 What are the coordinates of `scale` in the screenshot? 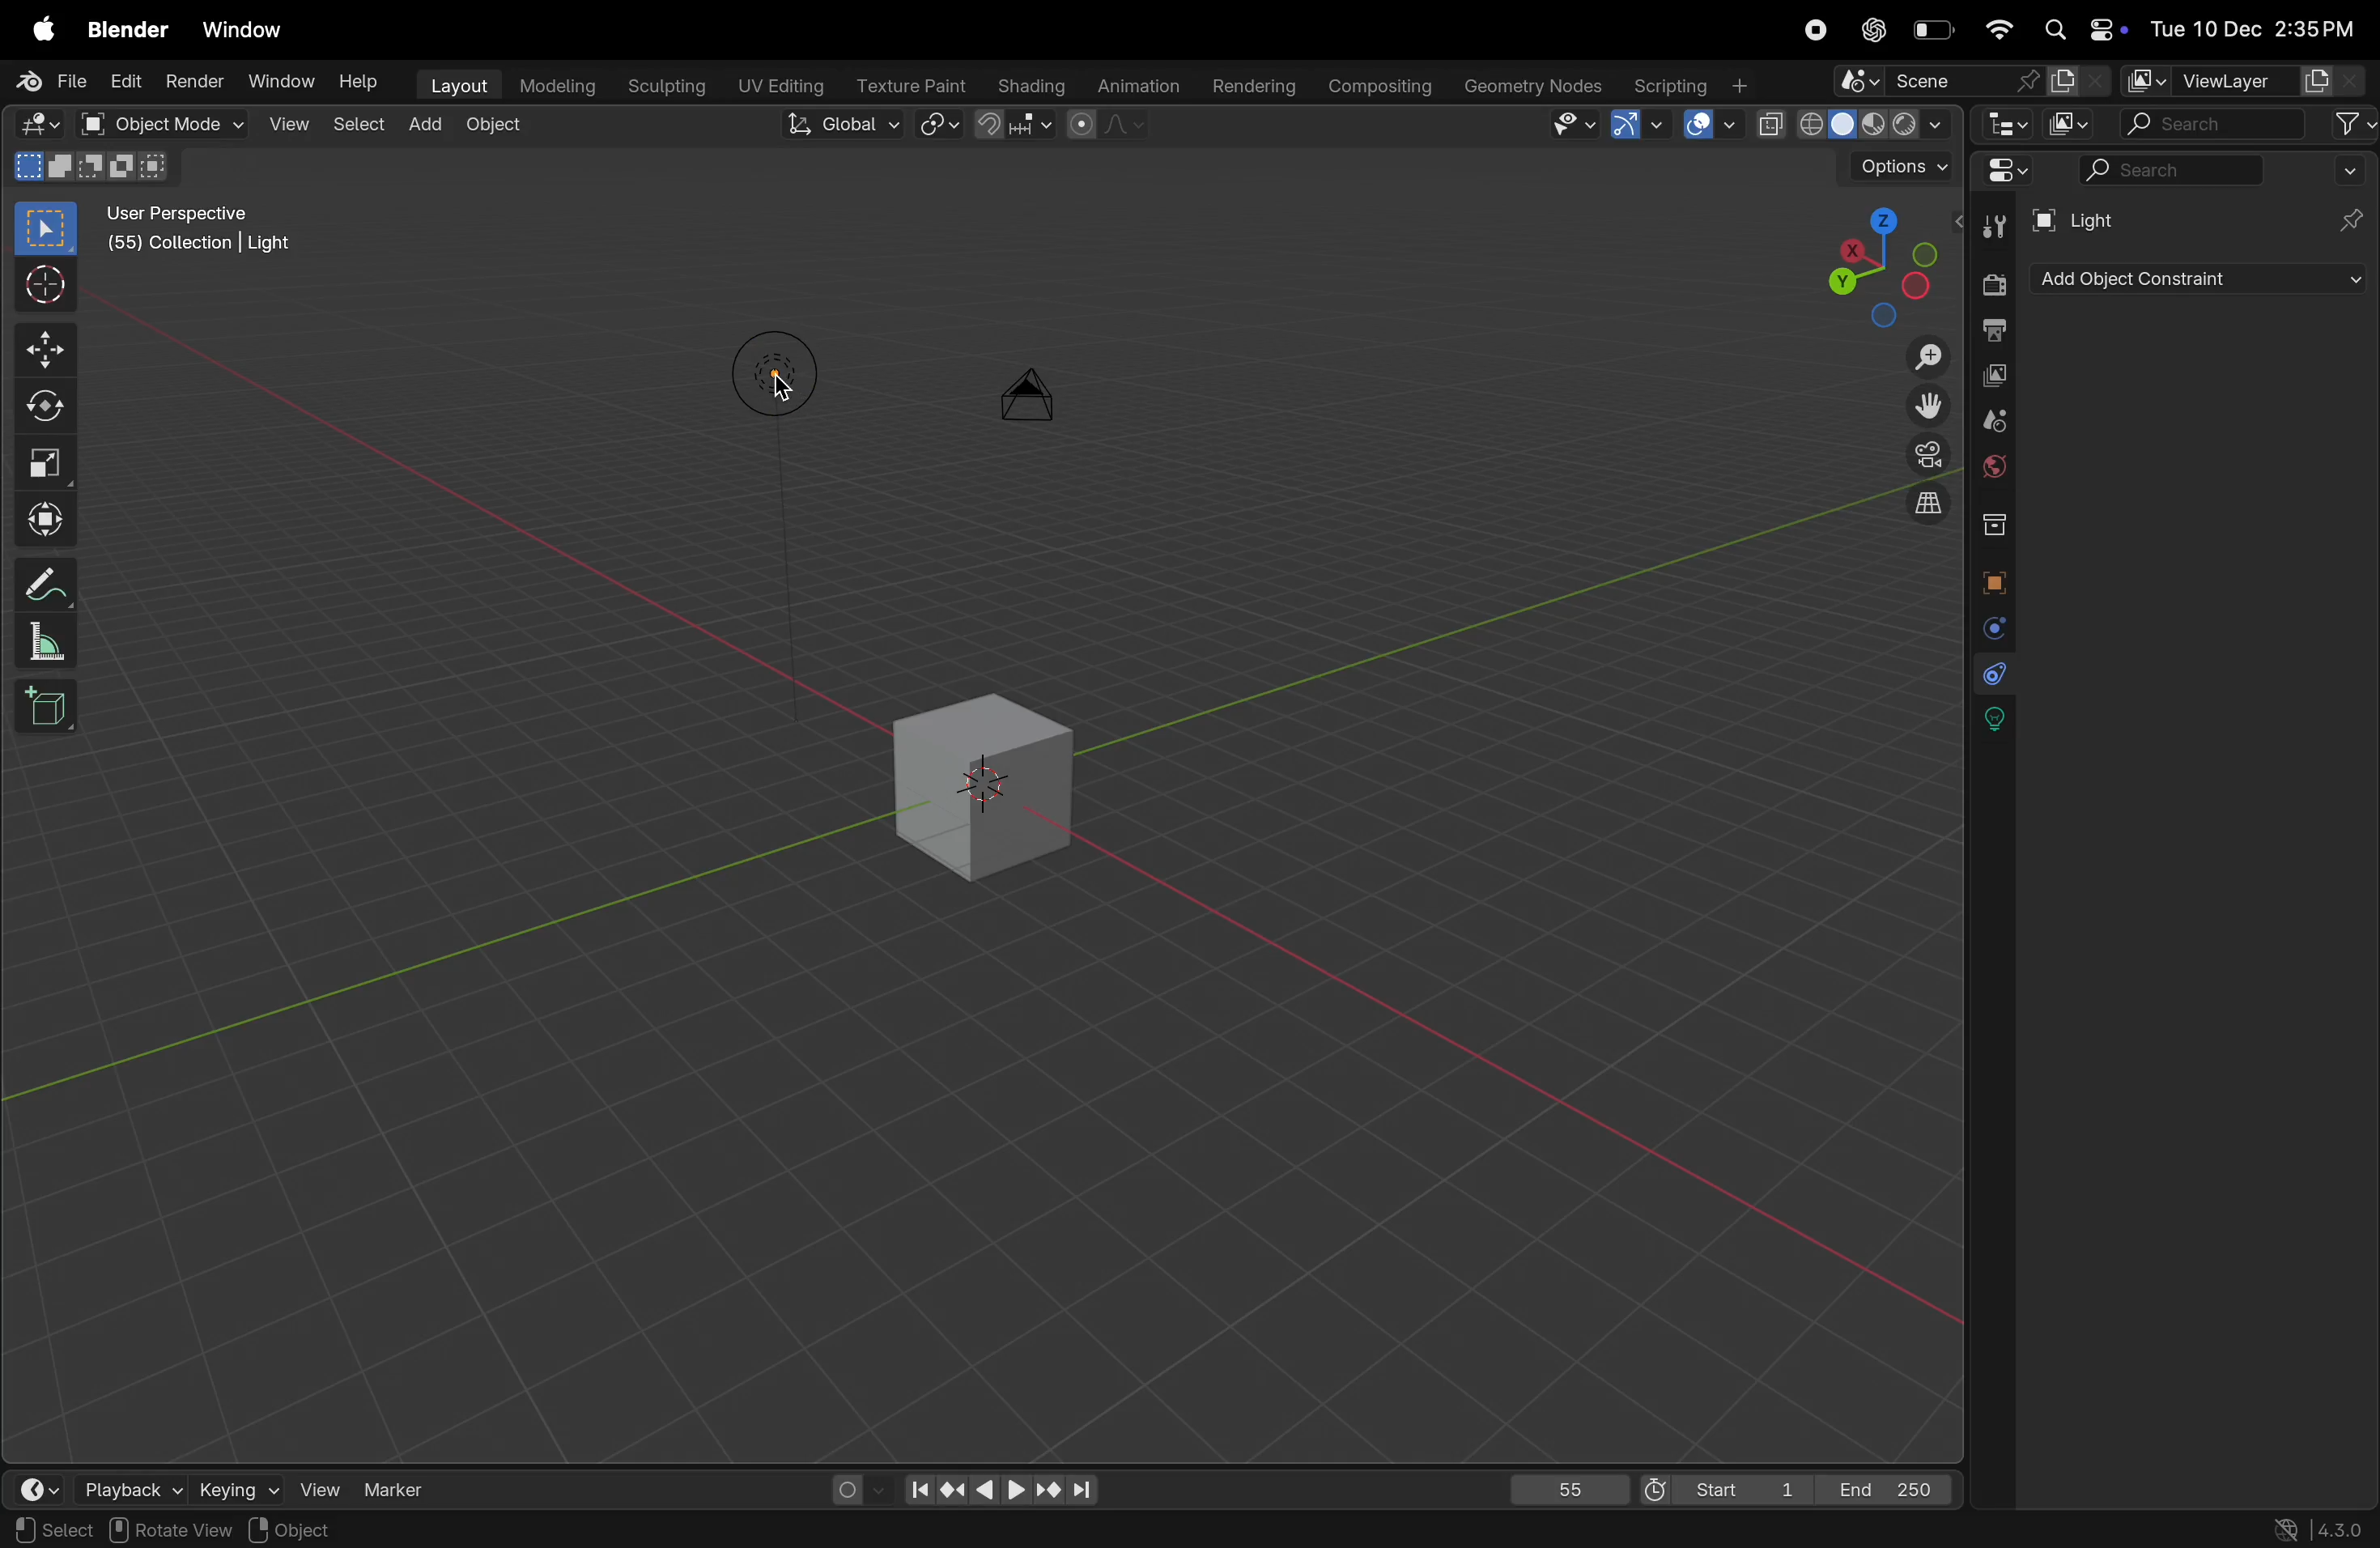 It's located at (53, 466).